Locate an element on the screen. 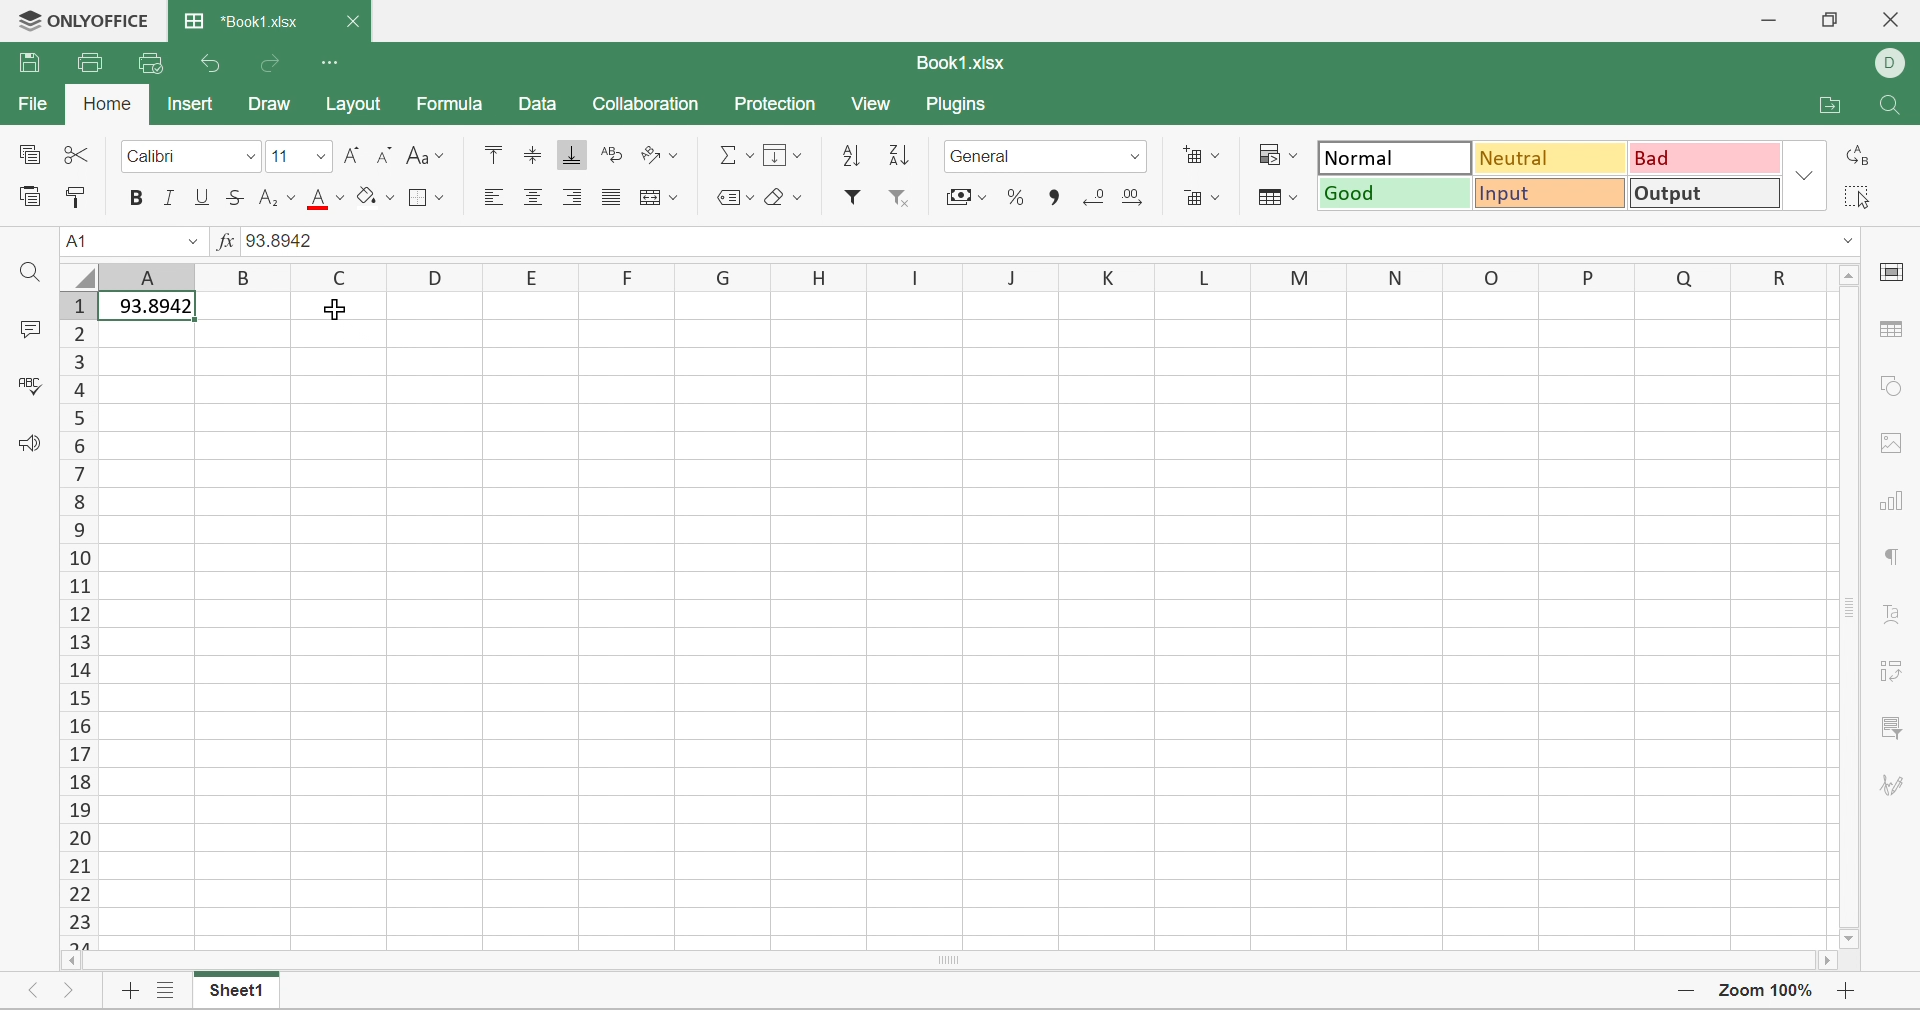  File is located at coordinates (31, 102).